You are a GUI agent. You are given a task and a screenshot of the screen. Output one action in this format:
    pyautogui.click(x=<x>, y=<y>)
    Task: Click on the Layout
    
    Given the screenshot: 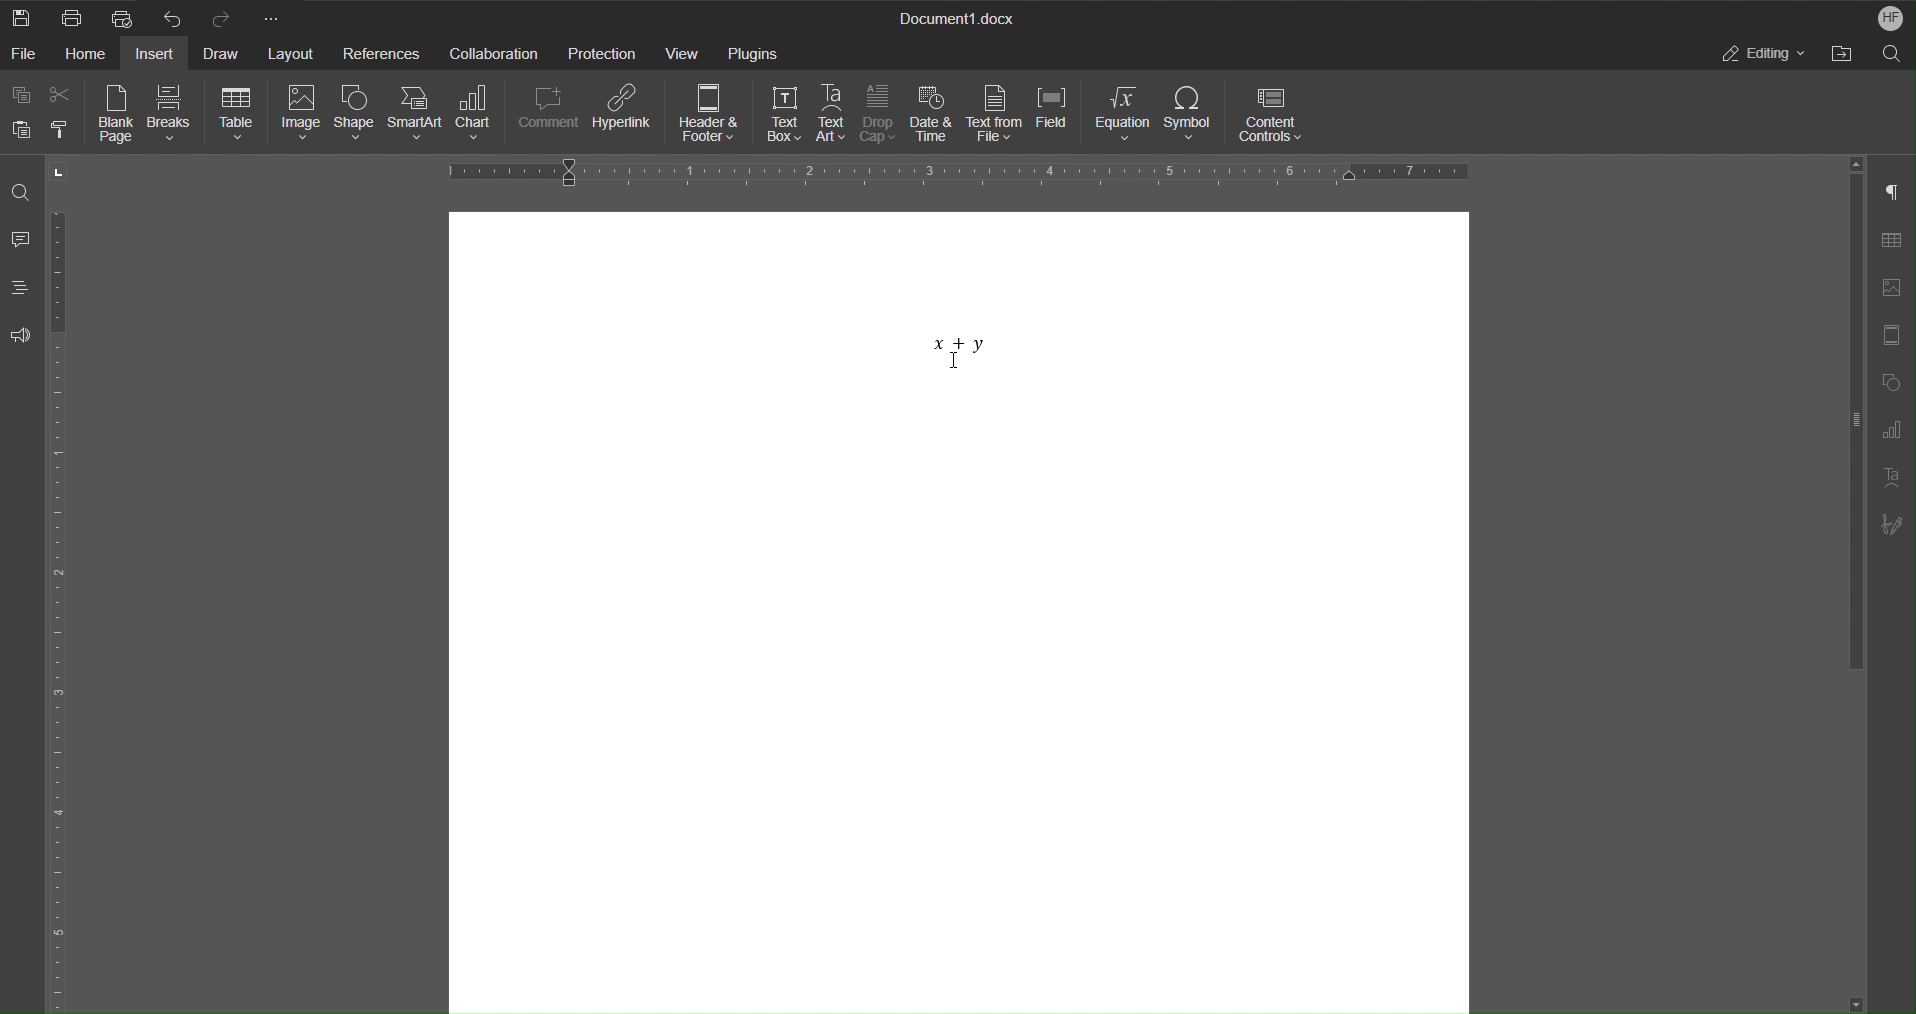 What is the action you would take?
    pyautogui.click(x=287, y=56)
    